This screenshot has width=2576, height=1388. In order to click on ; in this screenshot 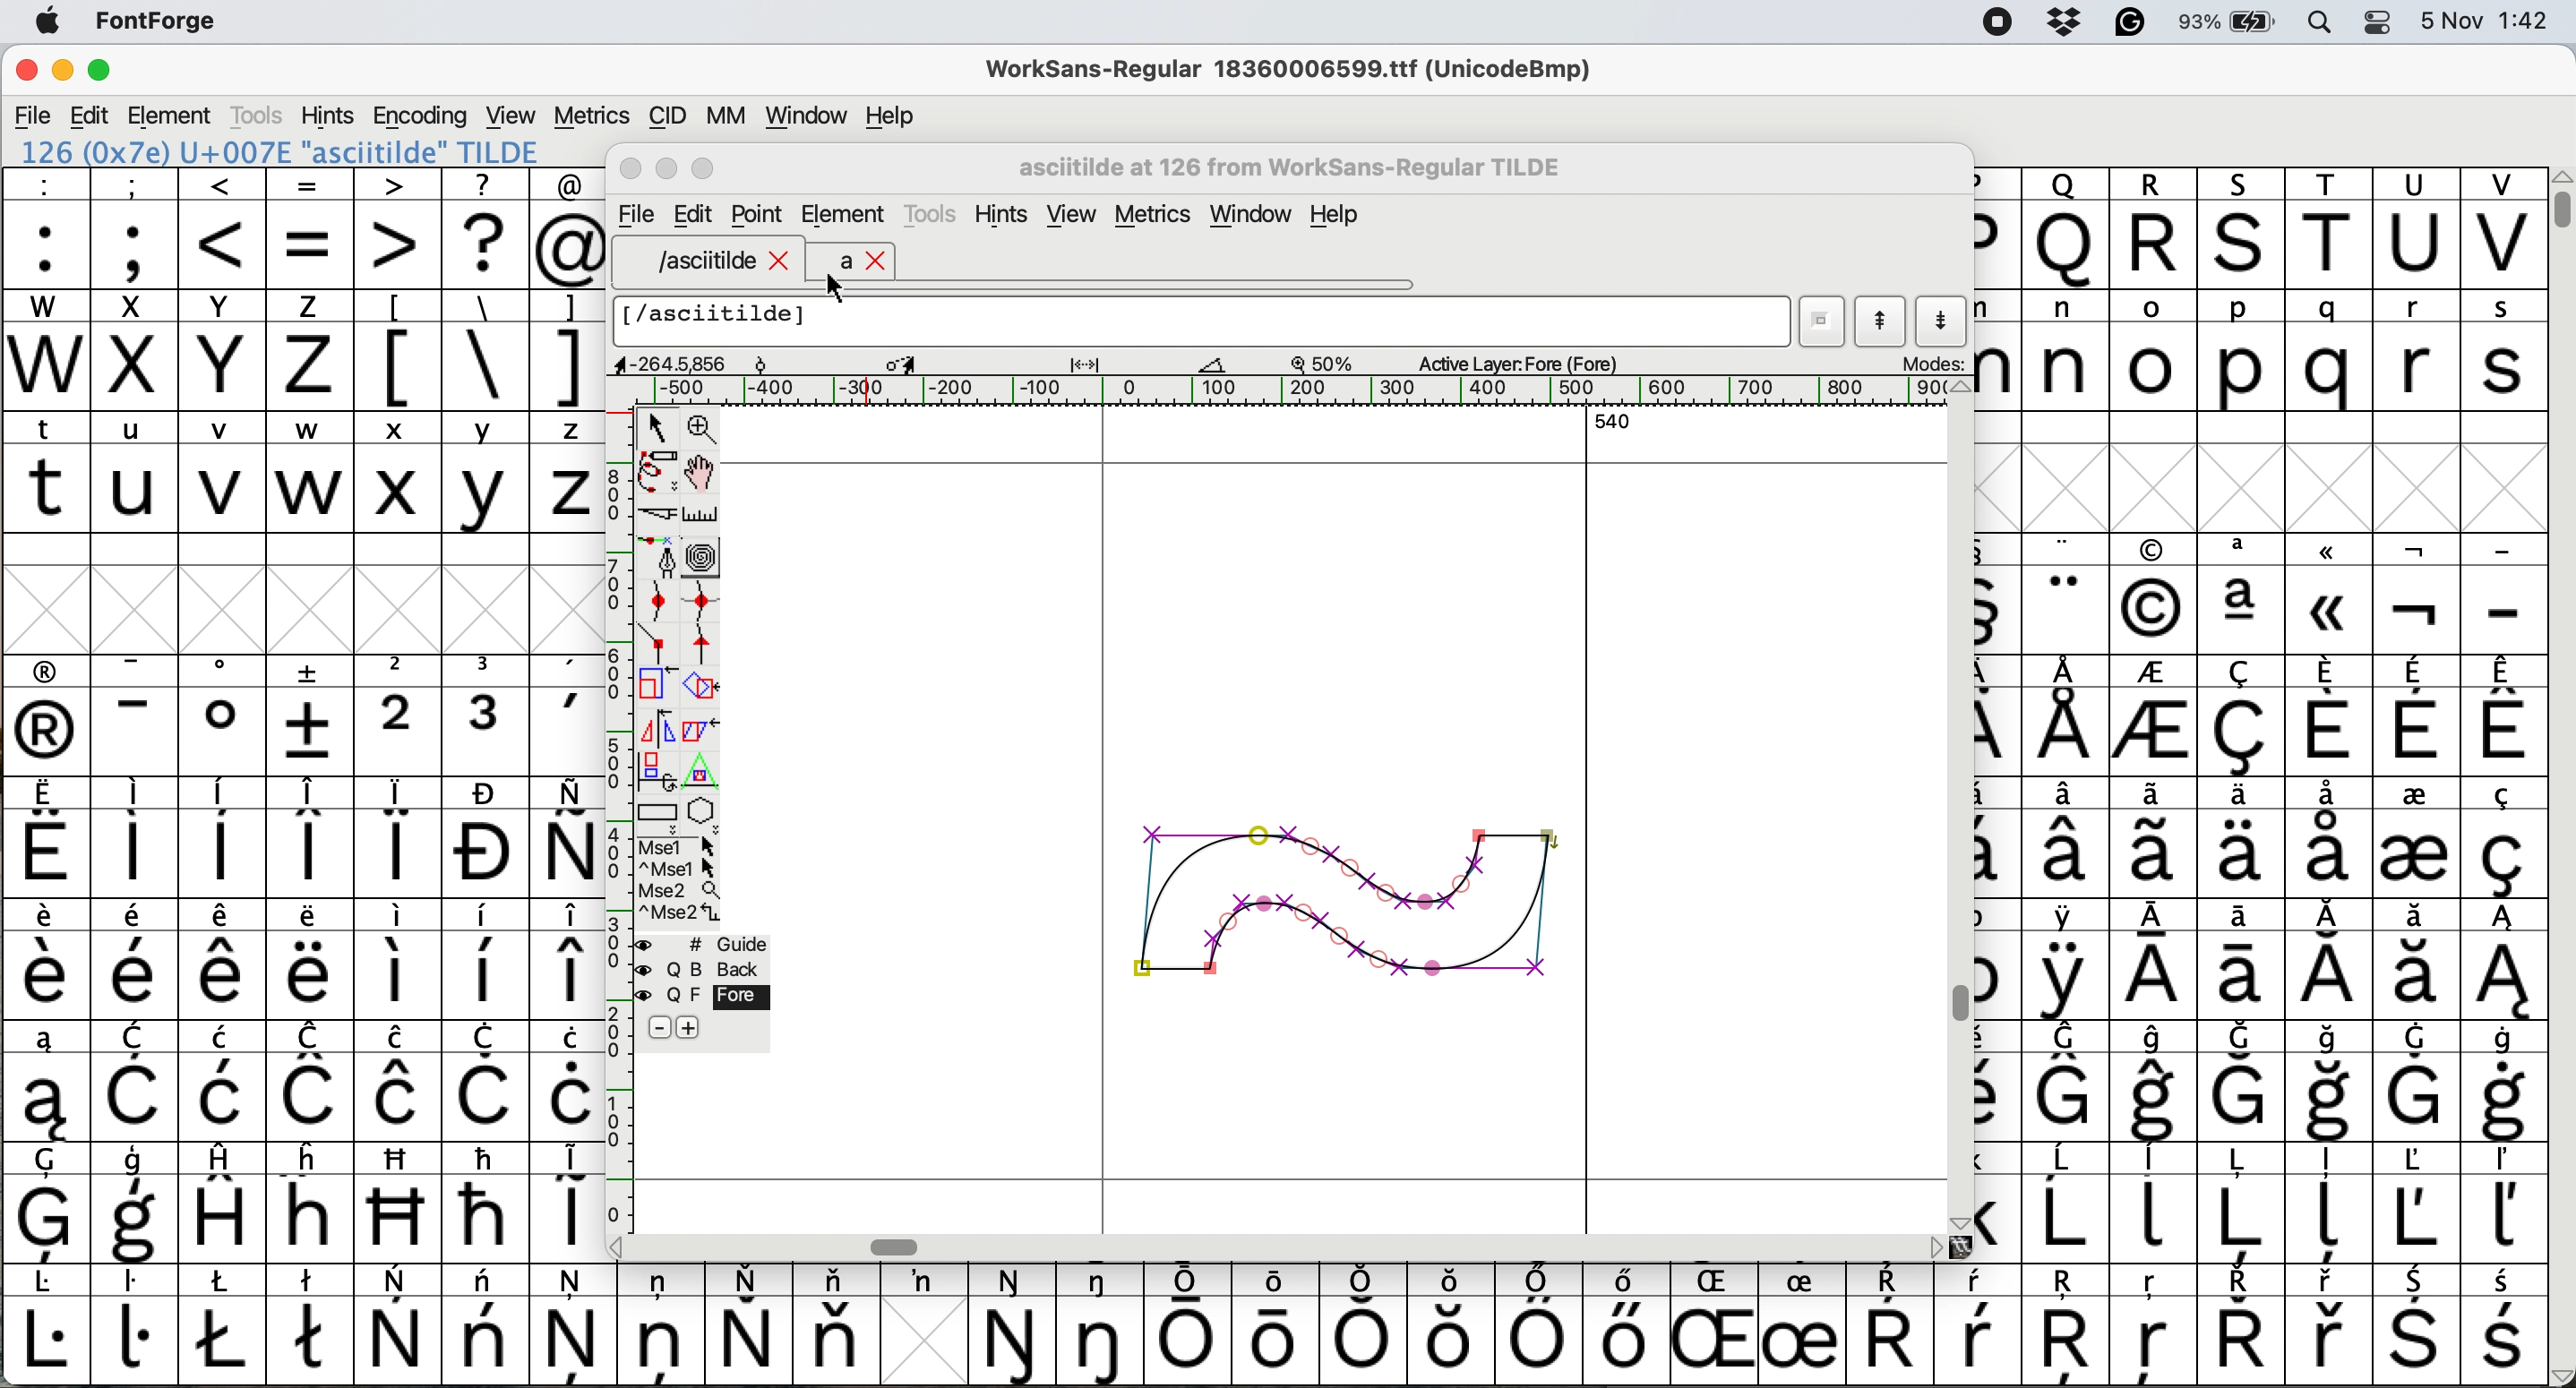, I will do `click(135, 226)`.